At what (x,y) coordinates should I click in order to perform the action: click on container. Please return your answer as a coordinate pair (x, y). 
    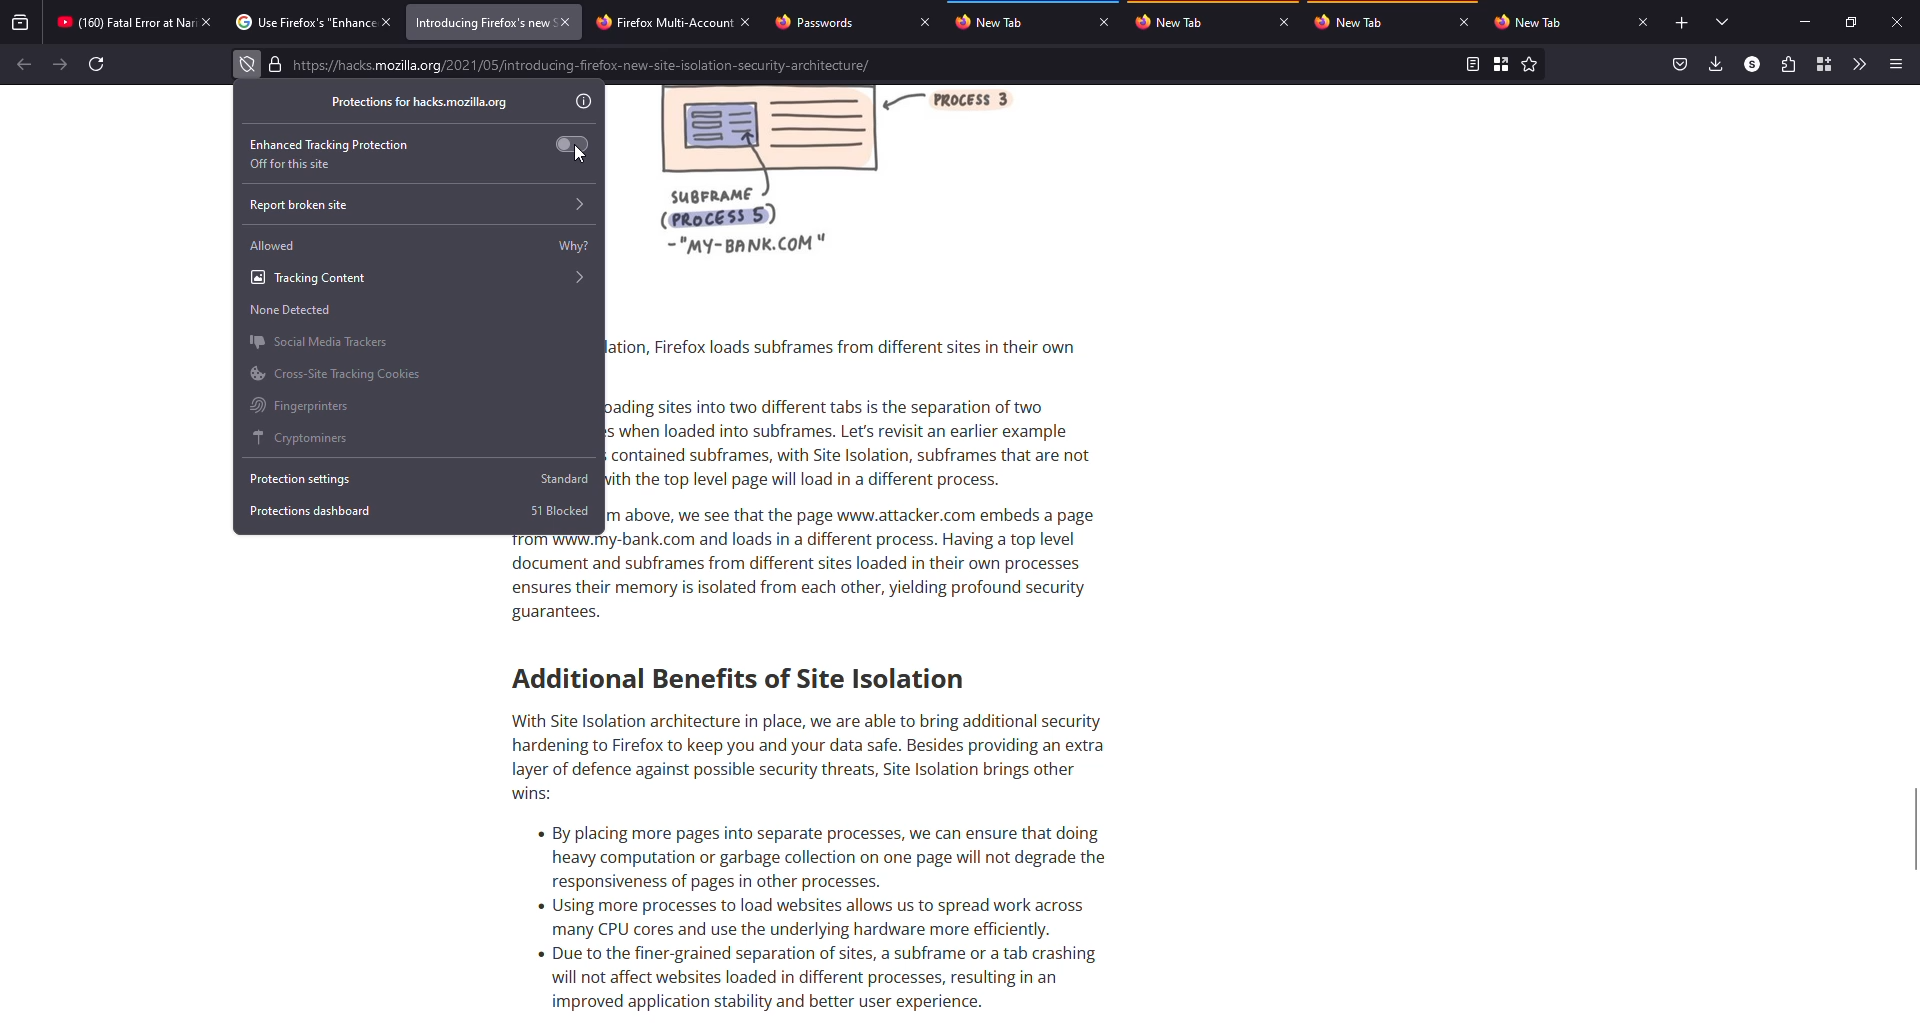
    Looking at the image, I should click on (1824, 64).